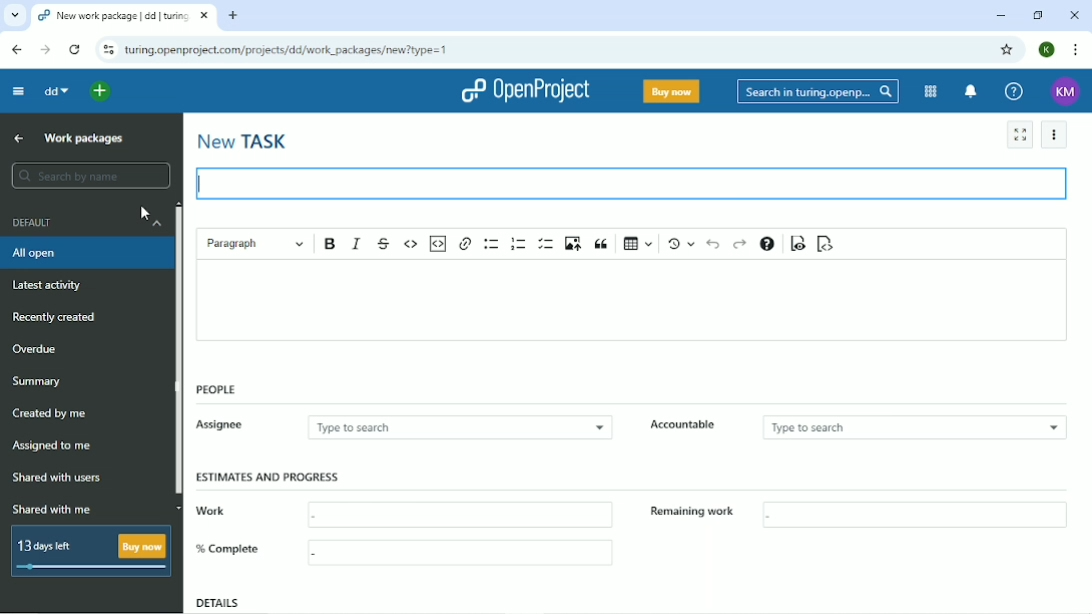 The width and height of the screenshot is (1092, 614). Describe the element at coordinates (106, 49) in the screenshot. I see `View site information` at that location.